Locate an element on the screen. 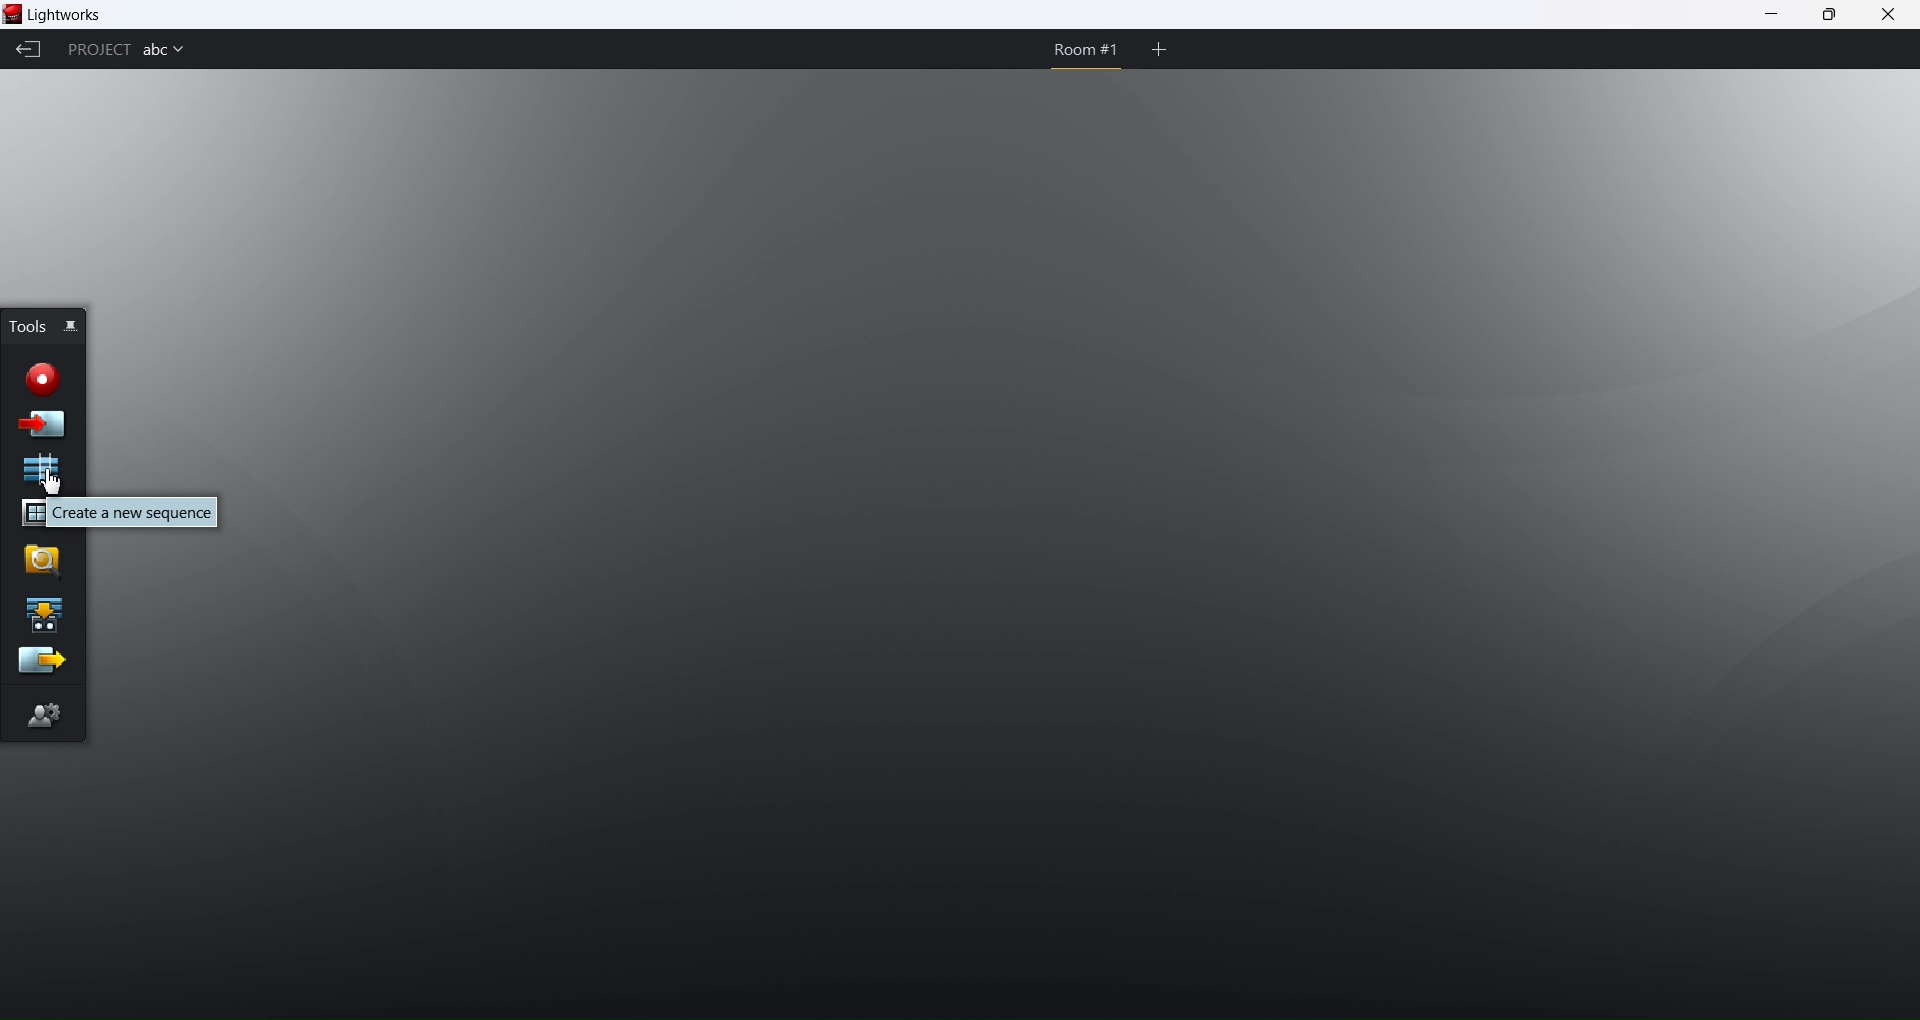 The height and width of the screenshot is (1020, 1920). play a sequence is located at coordinates (45, 613).